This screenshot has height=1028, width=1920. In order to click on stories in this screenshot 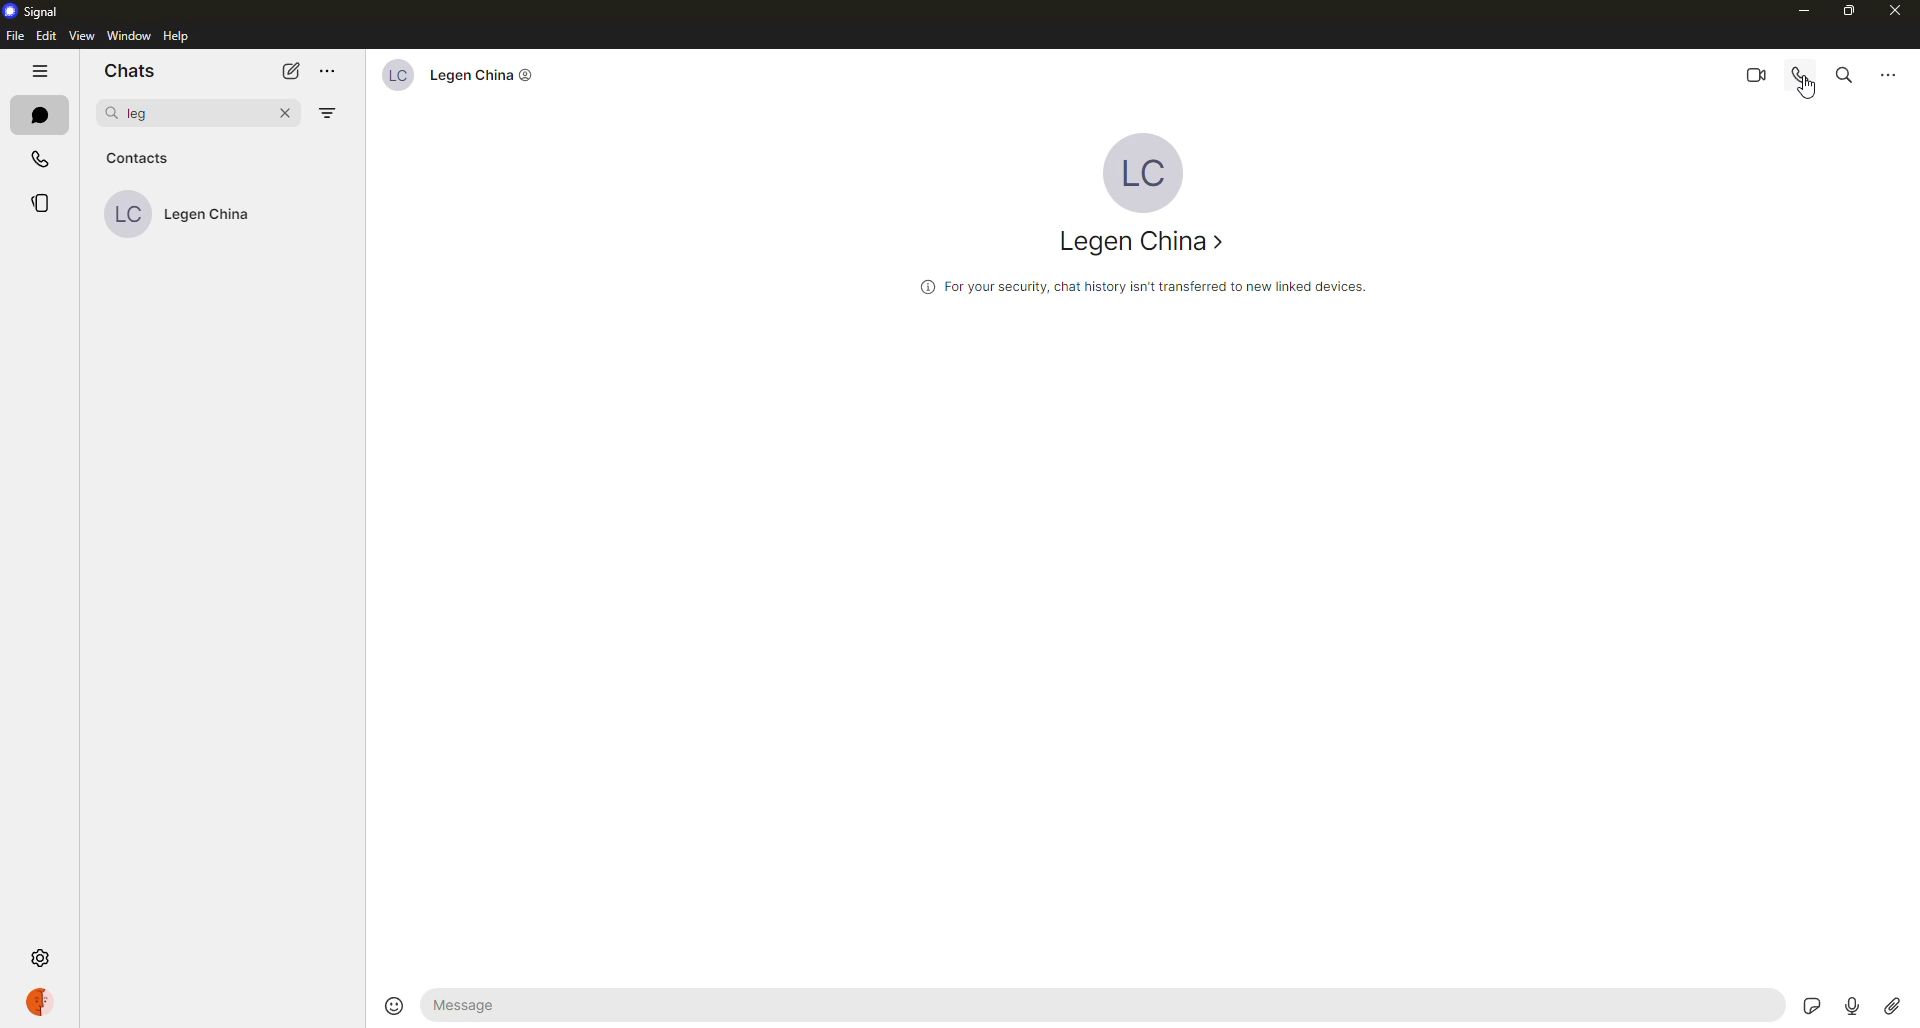, I will do `click(38, 201)`.